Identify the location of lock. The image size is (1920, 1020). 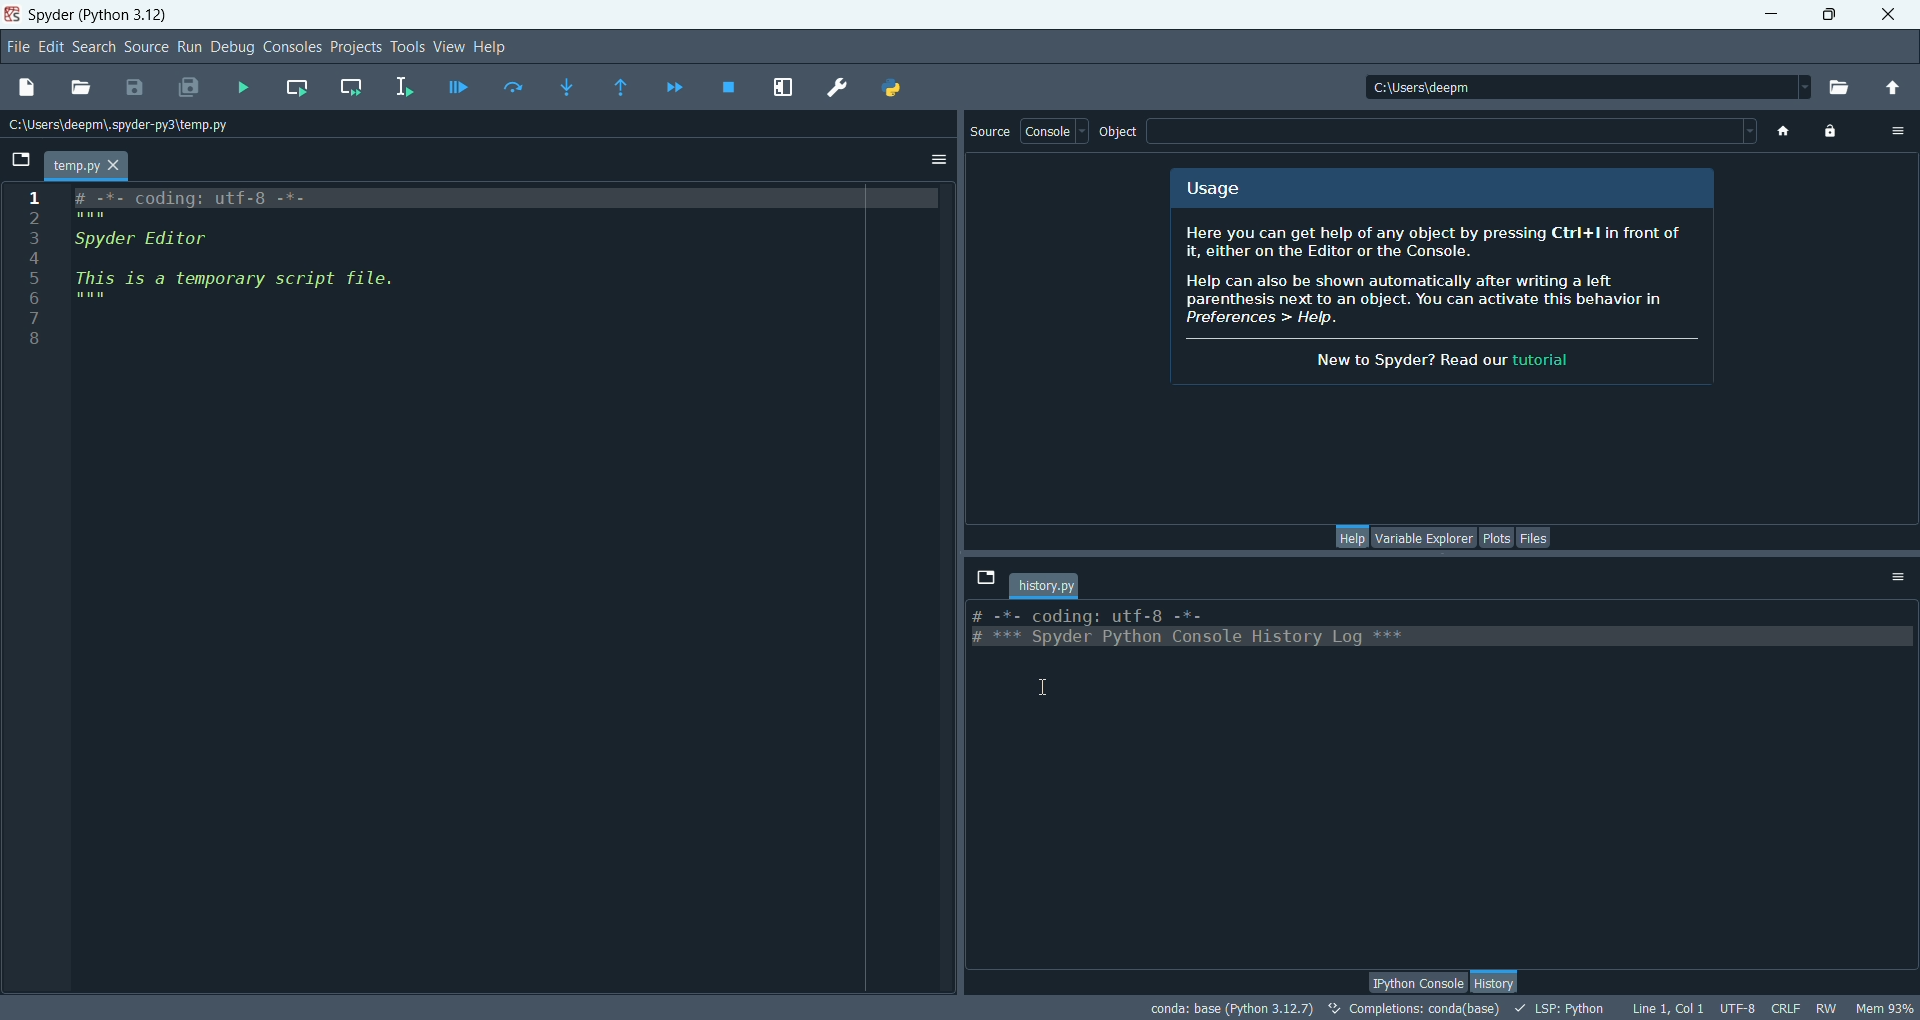
(1831, 133).